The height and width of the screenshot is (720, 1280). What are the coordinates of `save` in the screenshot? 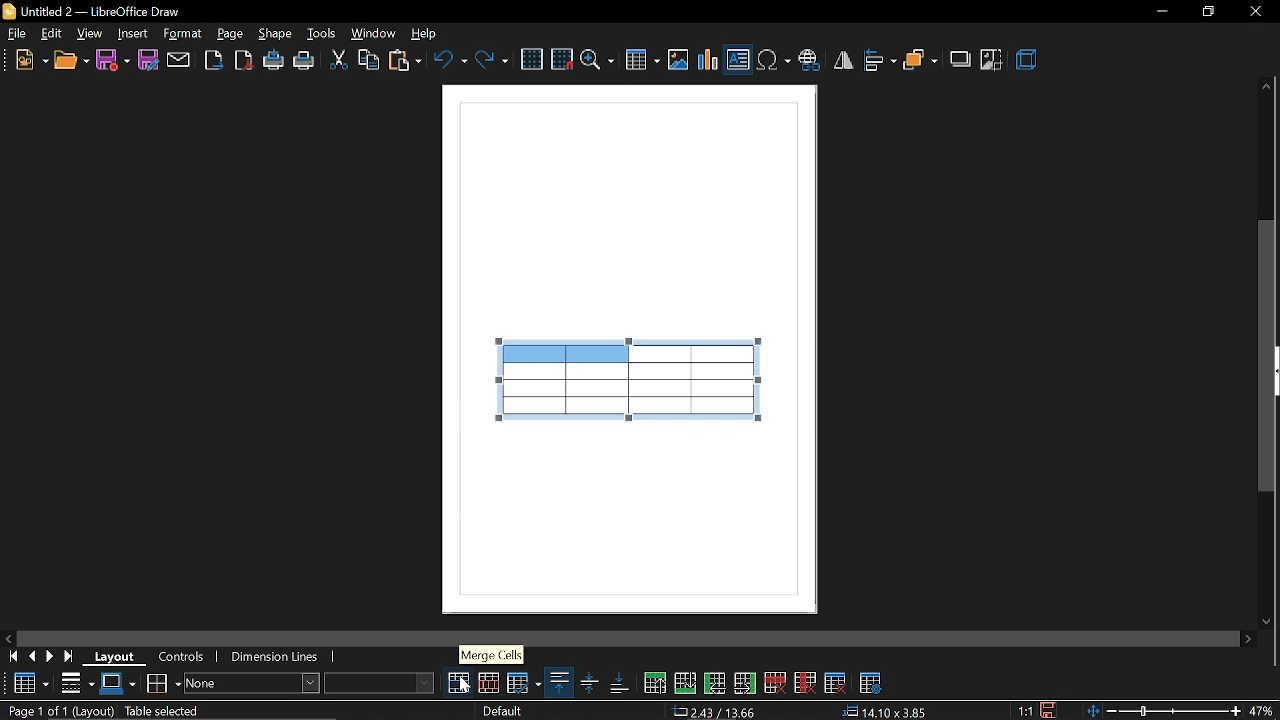 It's located at (1050, 709).